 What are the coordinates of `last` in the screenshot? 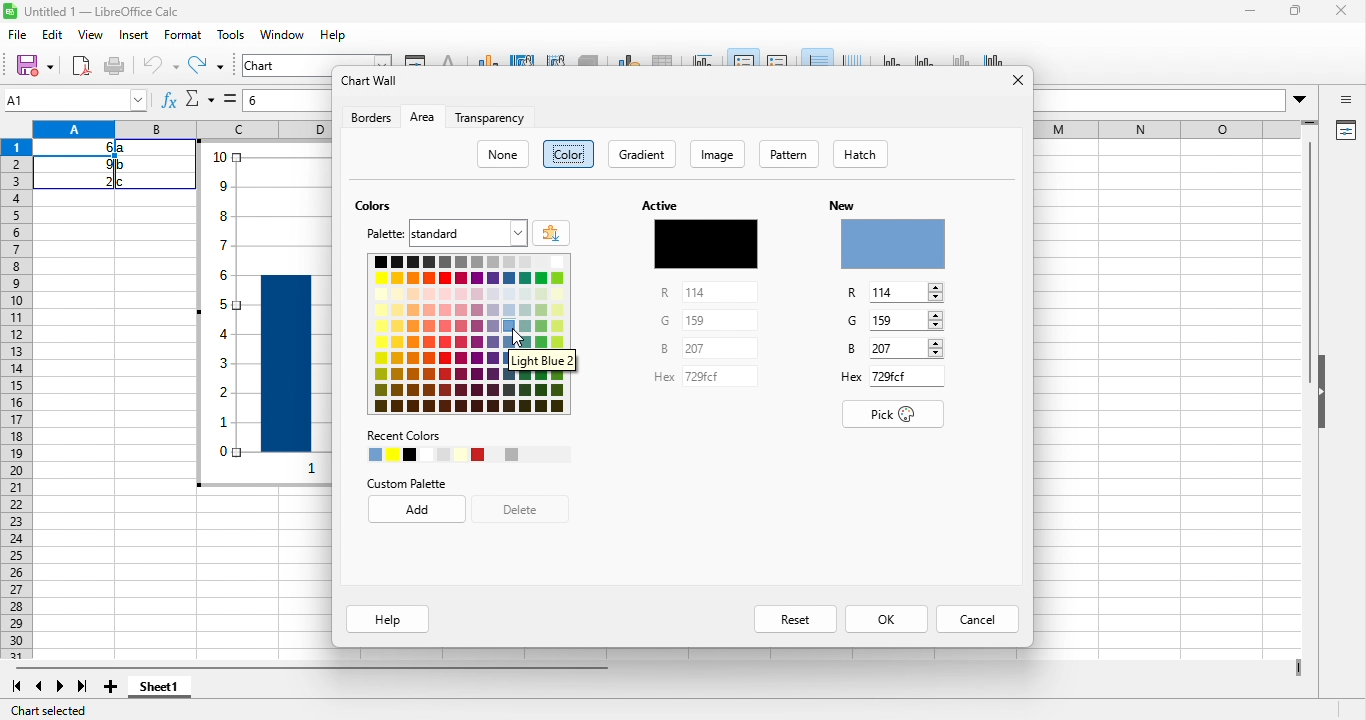 It's located at (85, 688).